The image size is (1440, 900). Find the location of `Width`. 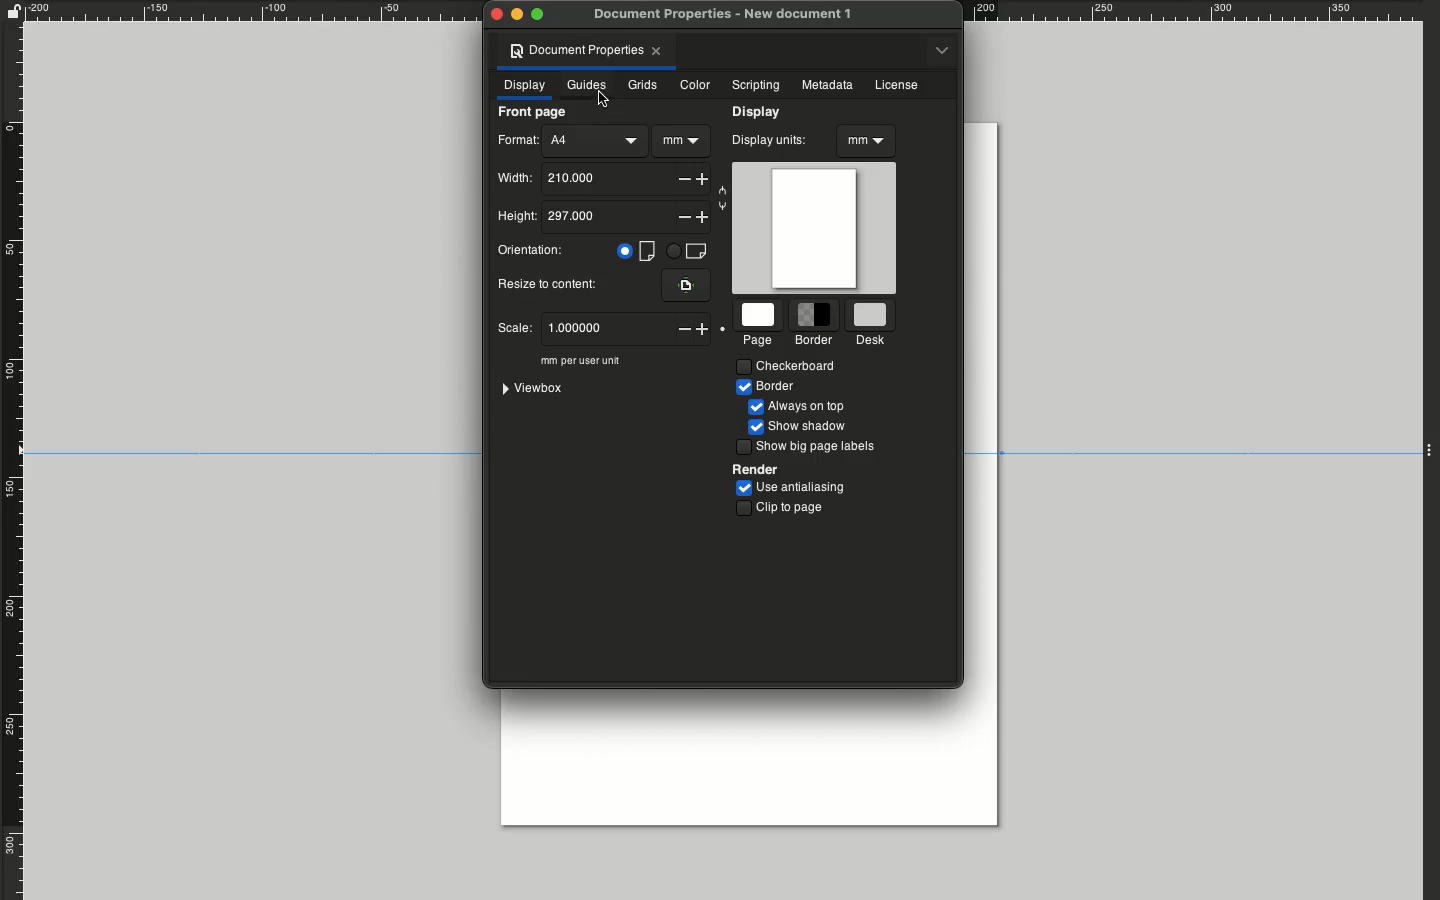

Width is located at coordinates (515, 176).